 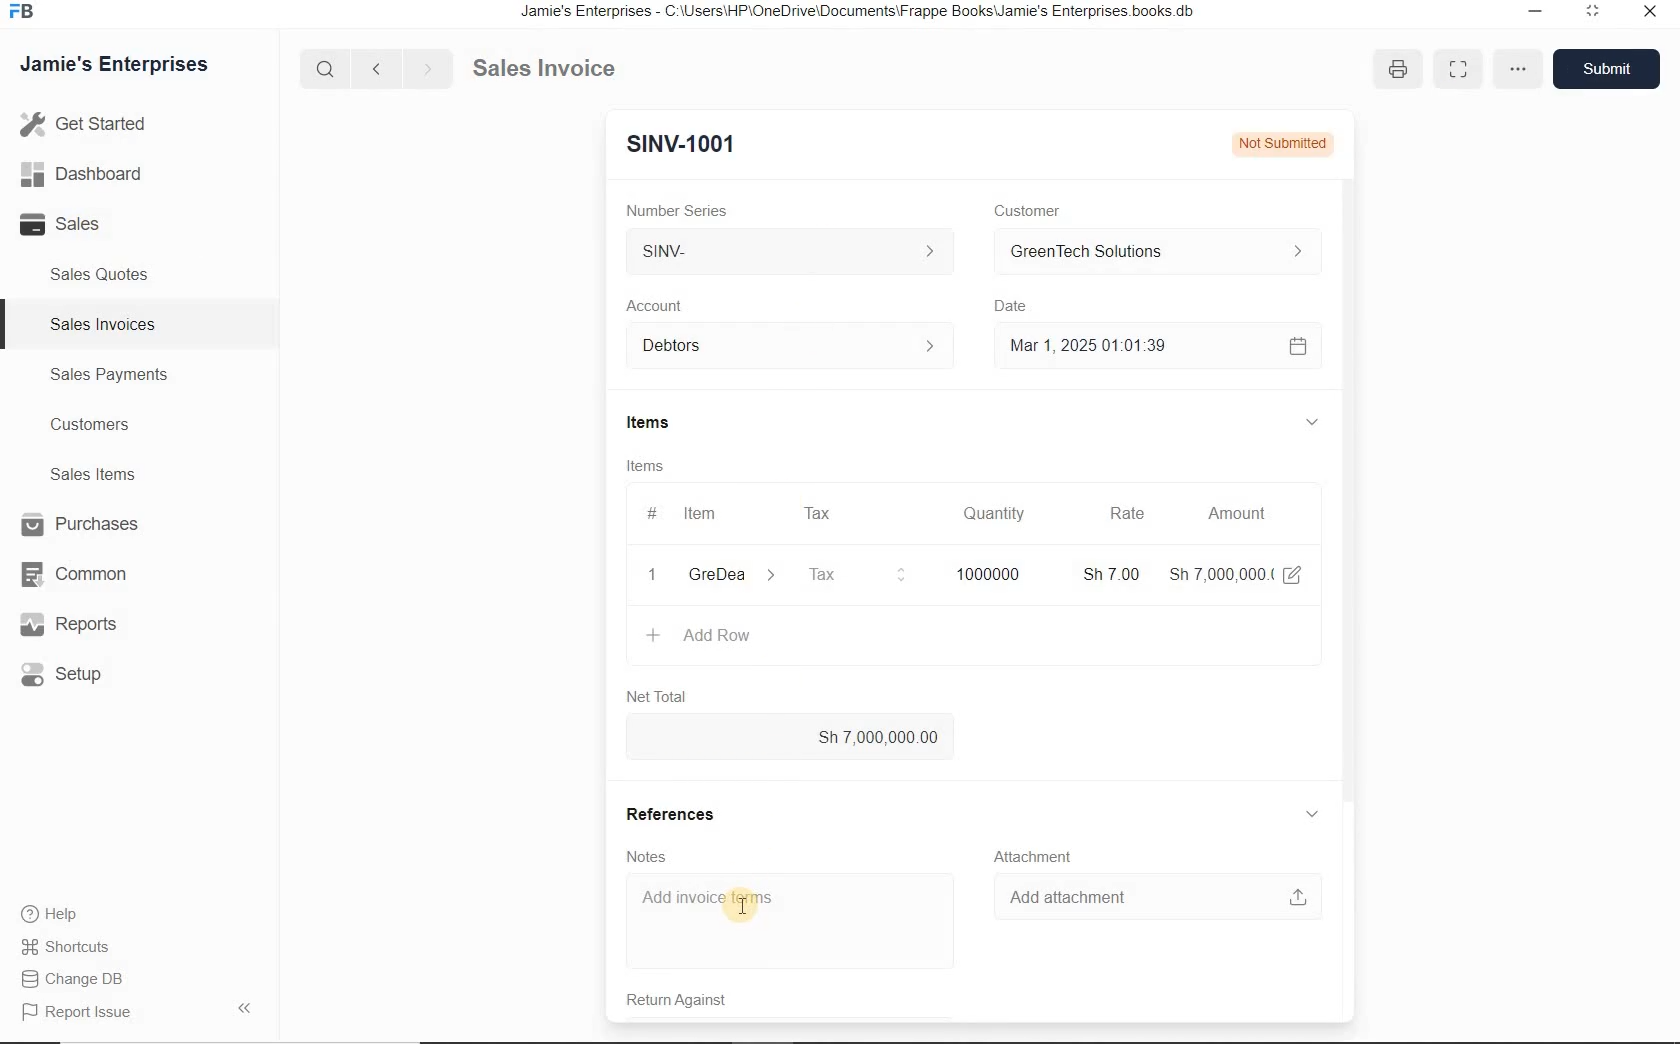 What do you see at coordinates (1218, 574) in the screenshot?
I see `Sh 7,000,000` at bounding box center [1218, 574].